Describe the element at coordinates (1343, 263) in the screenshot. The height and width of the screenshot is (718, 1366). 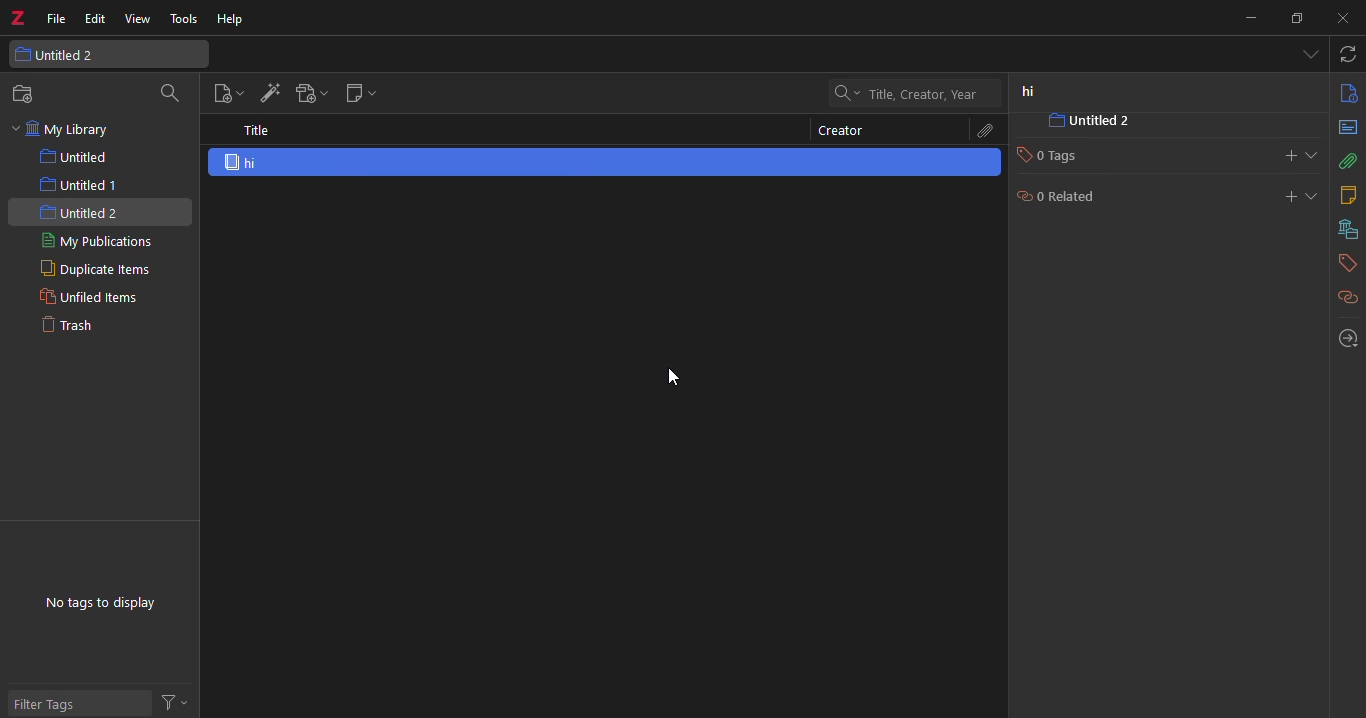
I see `tags` at that location.